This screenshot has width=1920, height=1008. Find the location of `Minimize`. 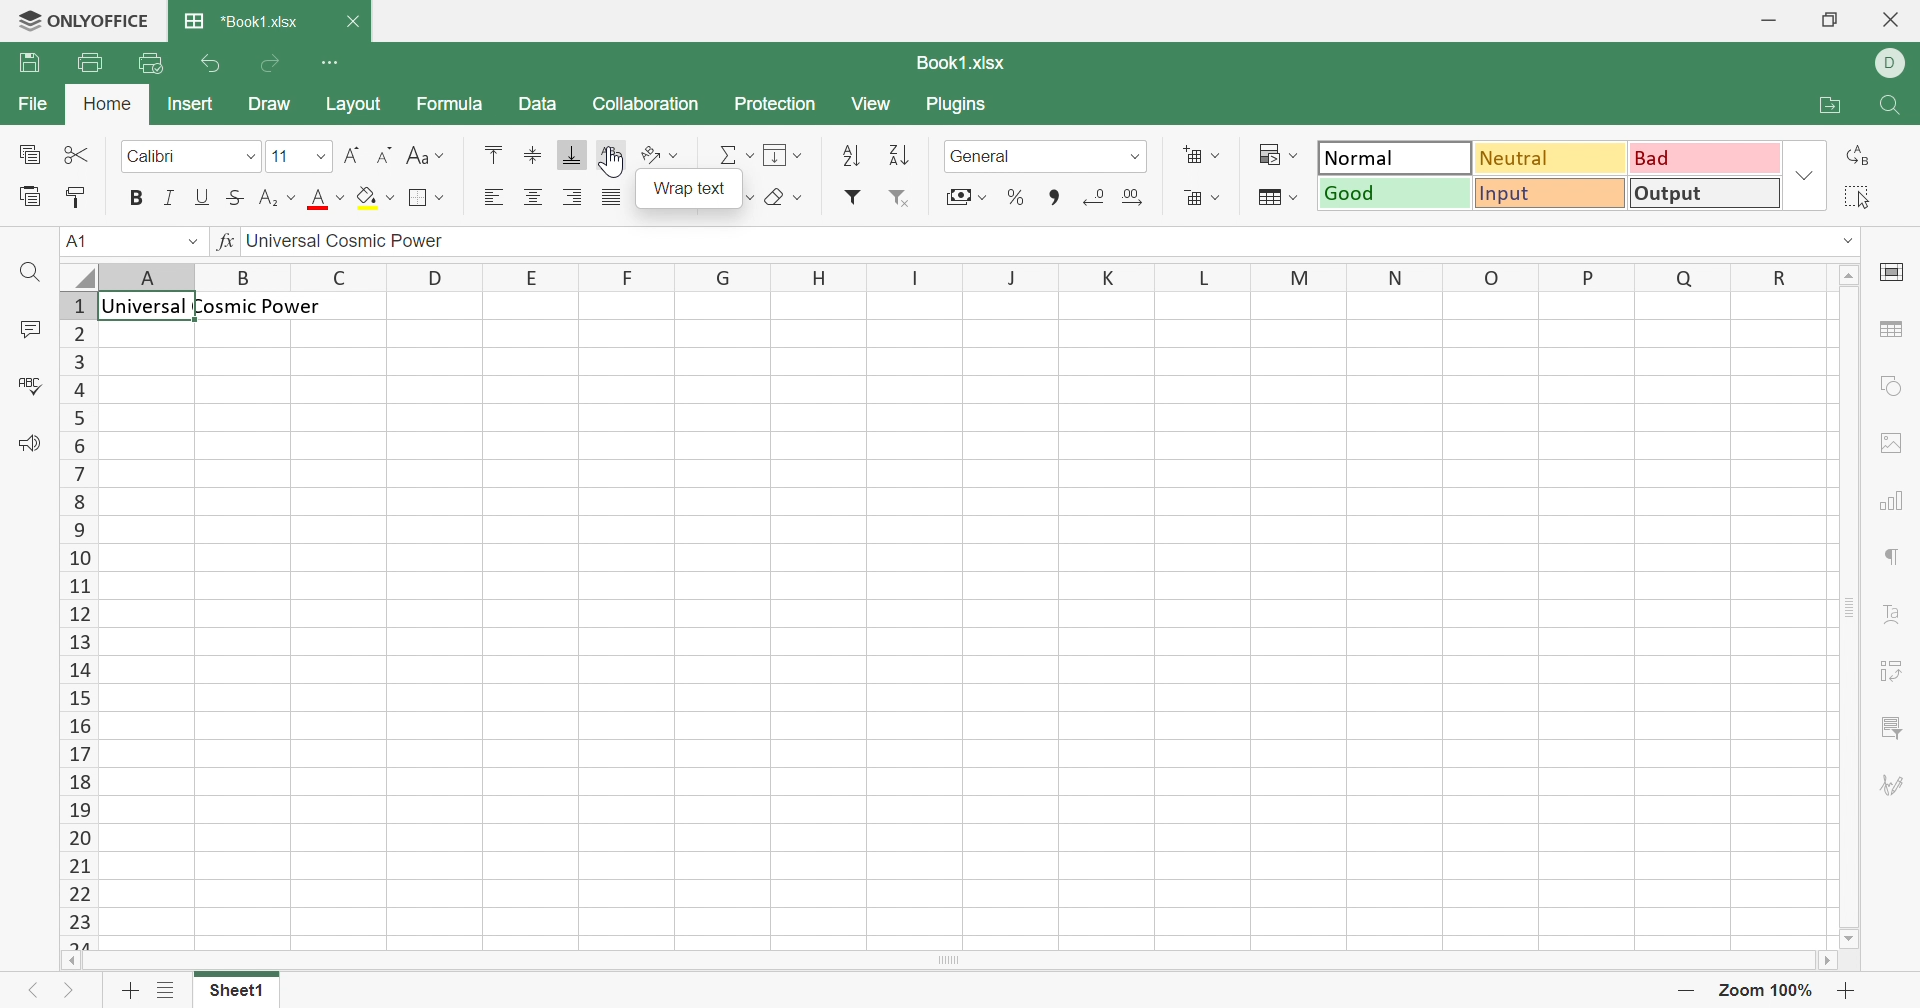

Minimize is located at coordinates (1773, 15).